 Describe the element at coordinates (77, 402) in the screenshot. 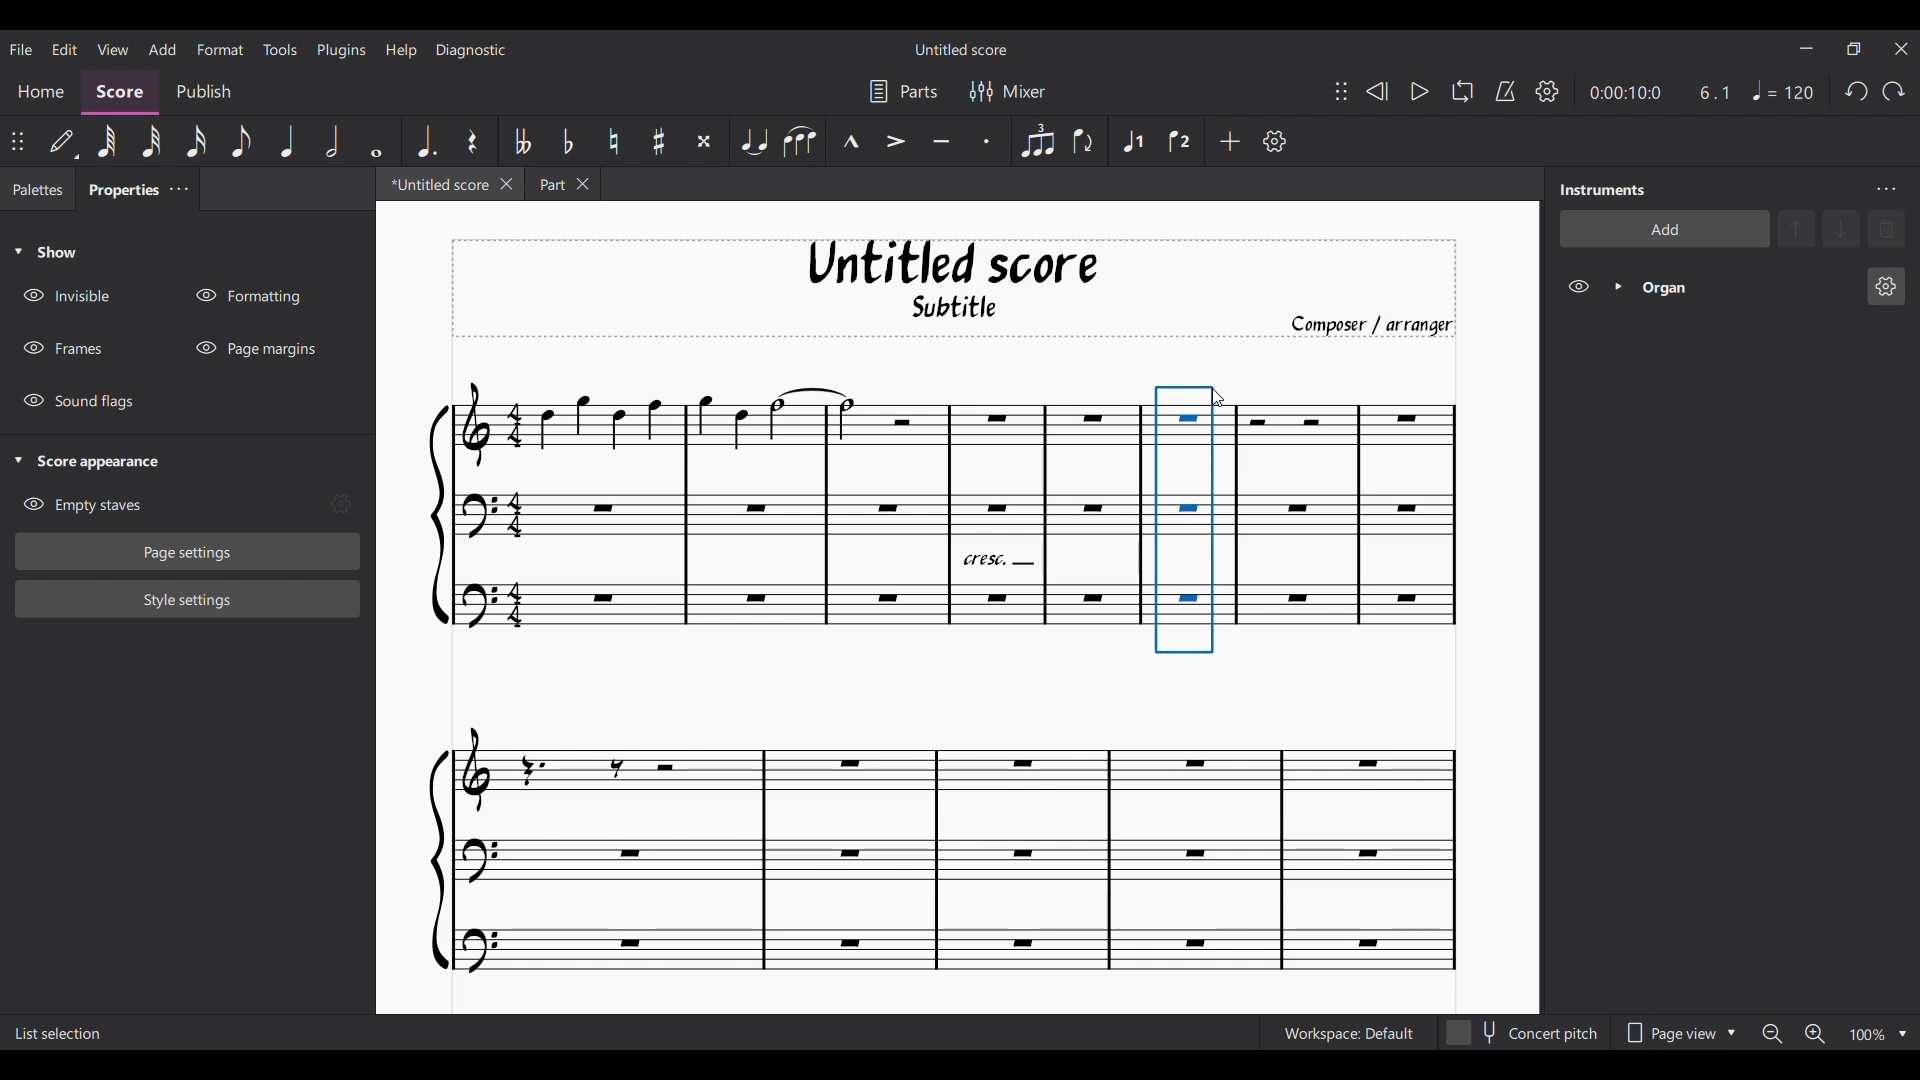

I see `Hide Sound flags` at that location.